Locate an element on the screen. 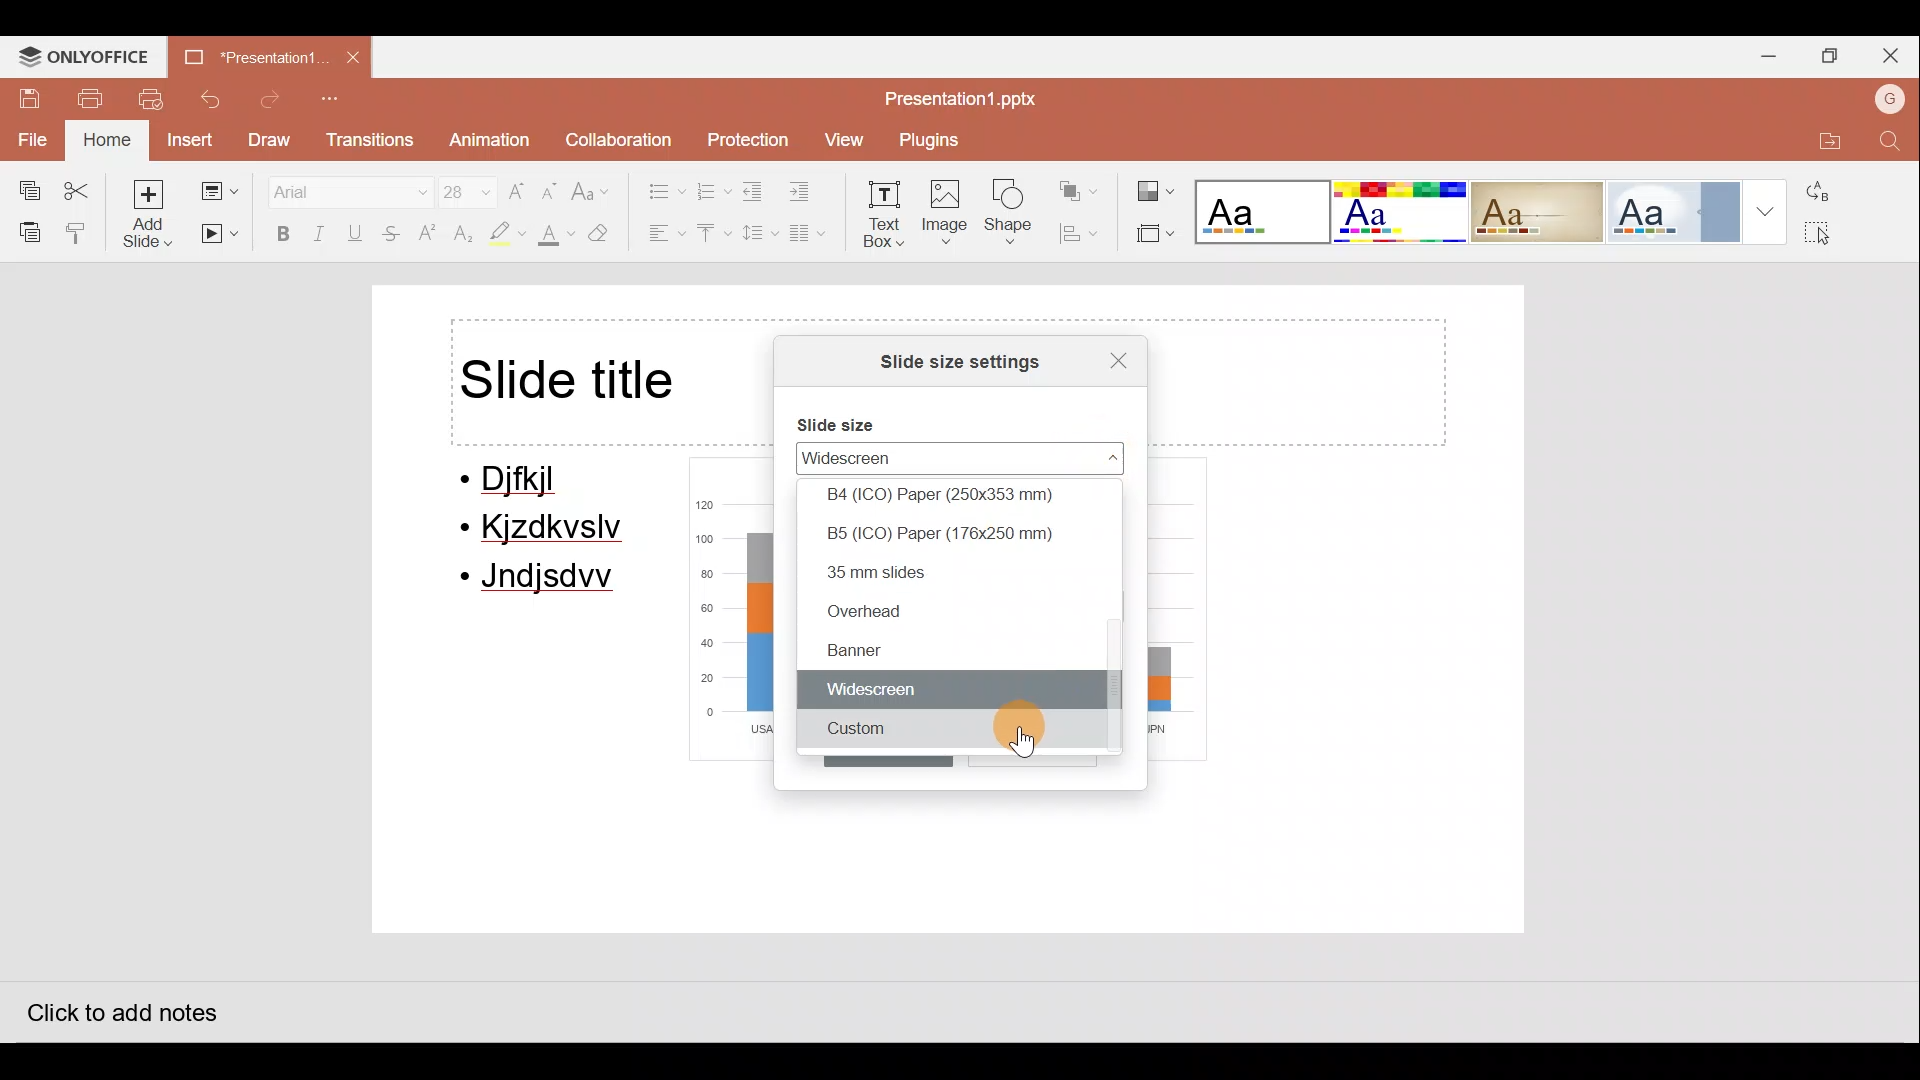 The image size is (1920, 1080). Protection is located at coordinates (744, 133).